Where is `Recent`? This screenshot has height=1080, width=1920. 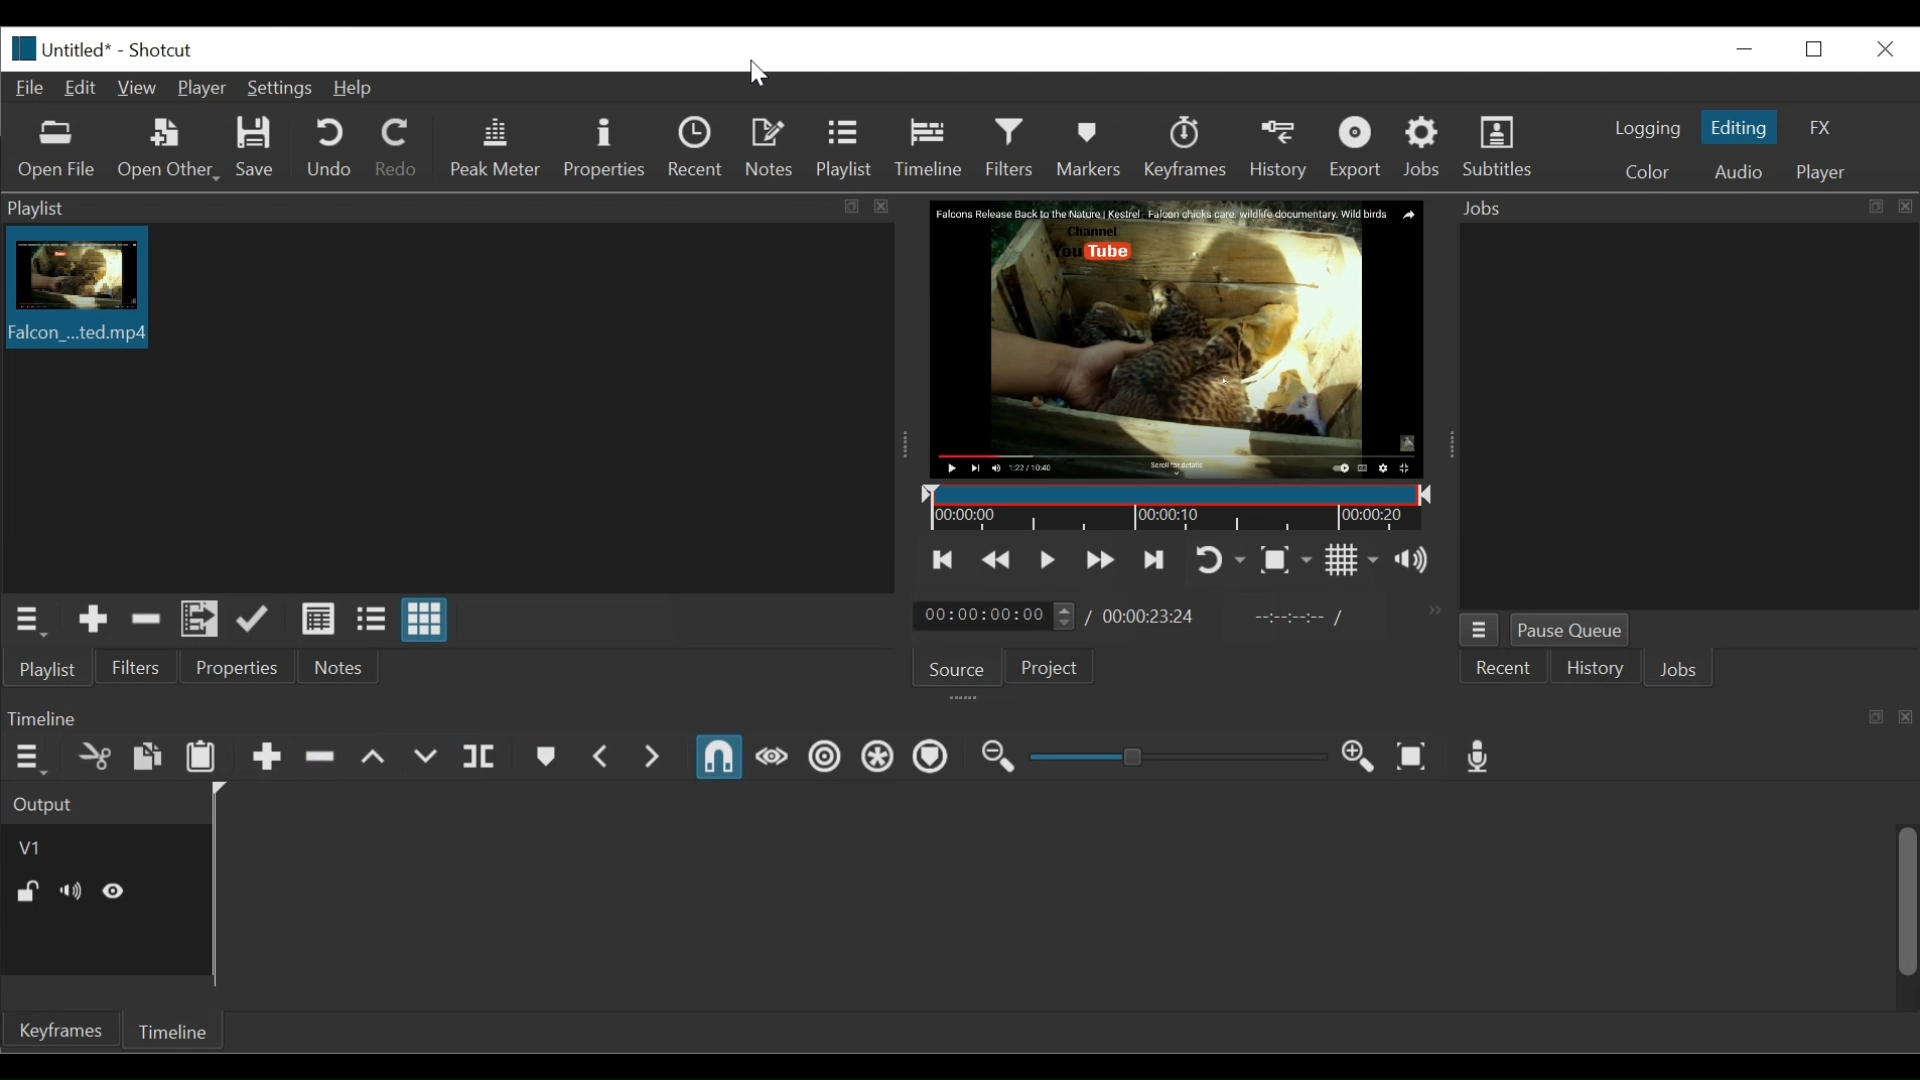
Recent is located at coordinates (1505, 670).